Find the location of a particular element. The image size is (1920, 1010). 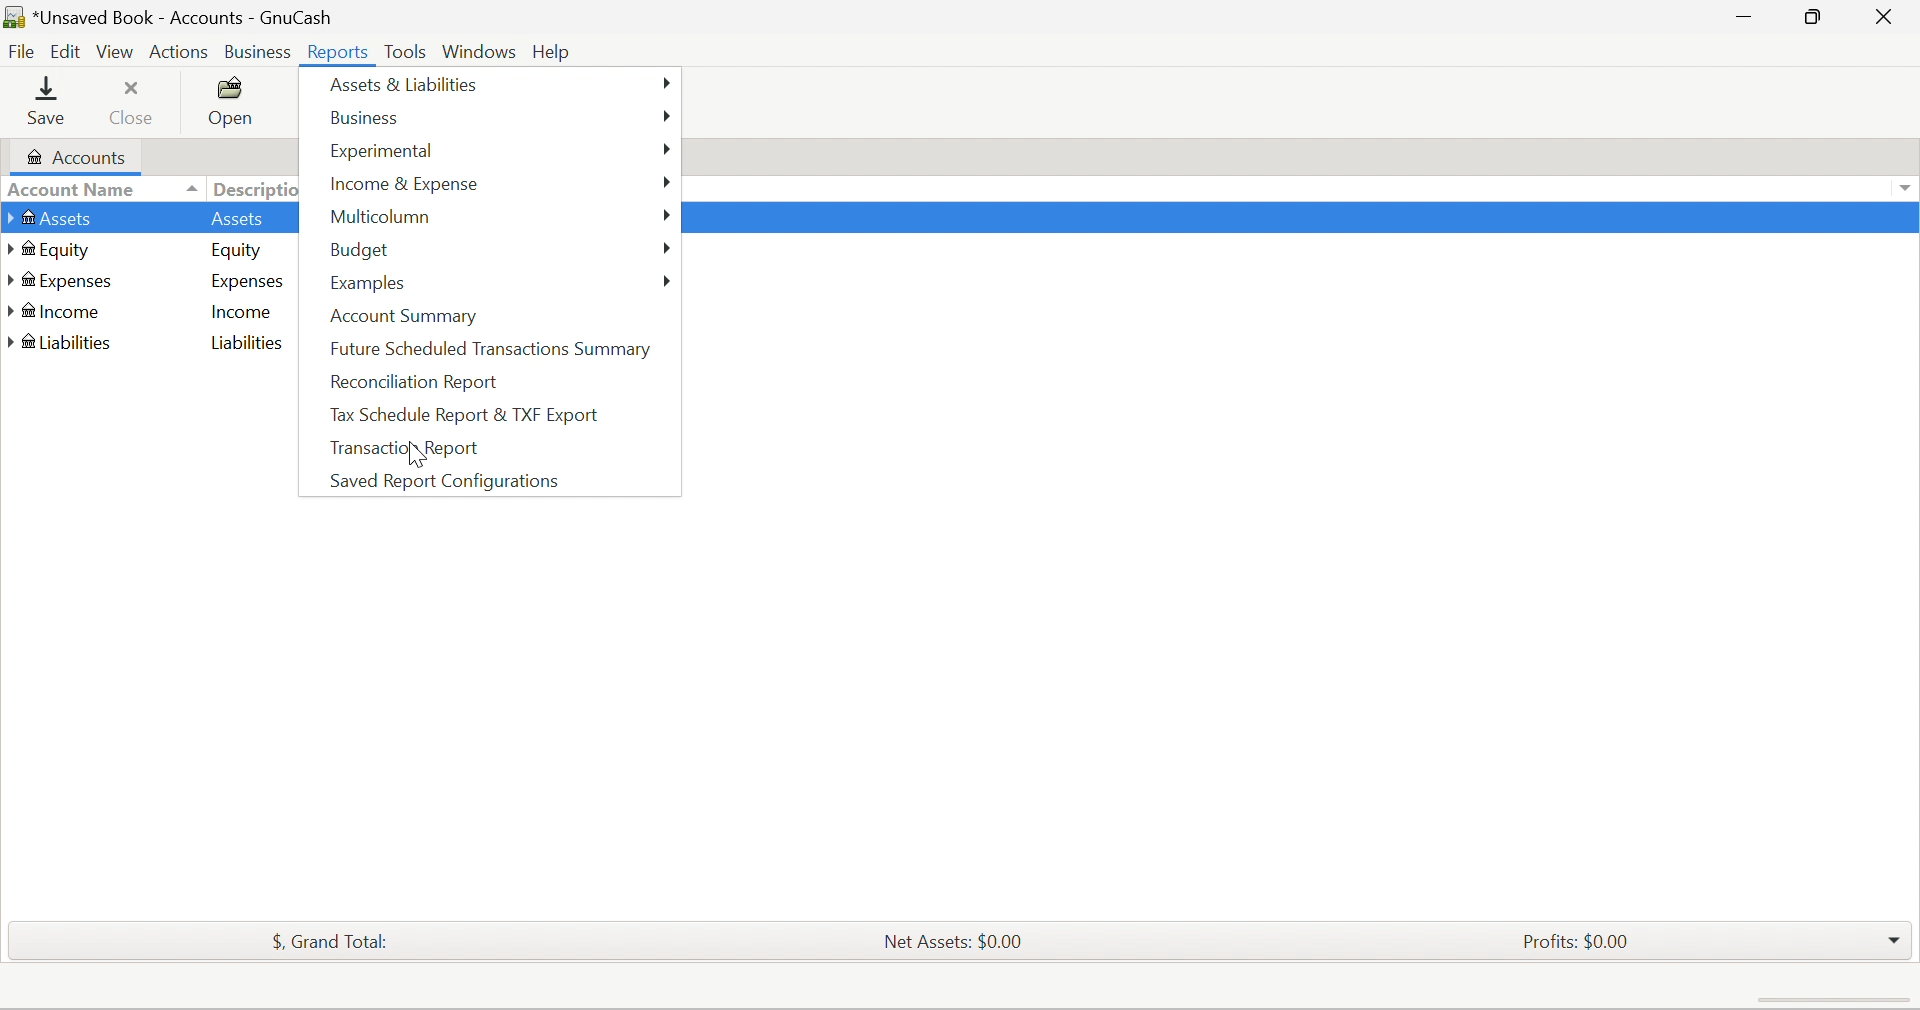

More is located at coordinates (669, 149).